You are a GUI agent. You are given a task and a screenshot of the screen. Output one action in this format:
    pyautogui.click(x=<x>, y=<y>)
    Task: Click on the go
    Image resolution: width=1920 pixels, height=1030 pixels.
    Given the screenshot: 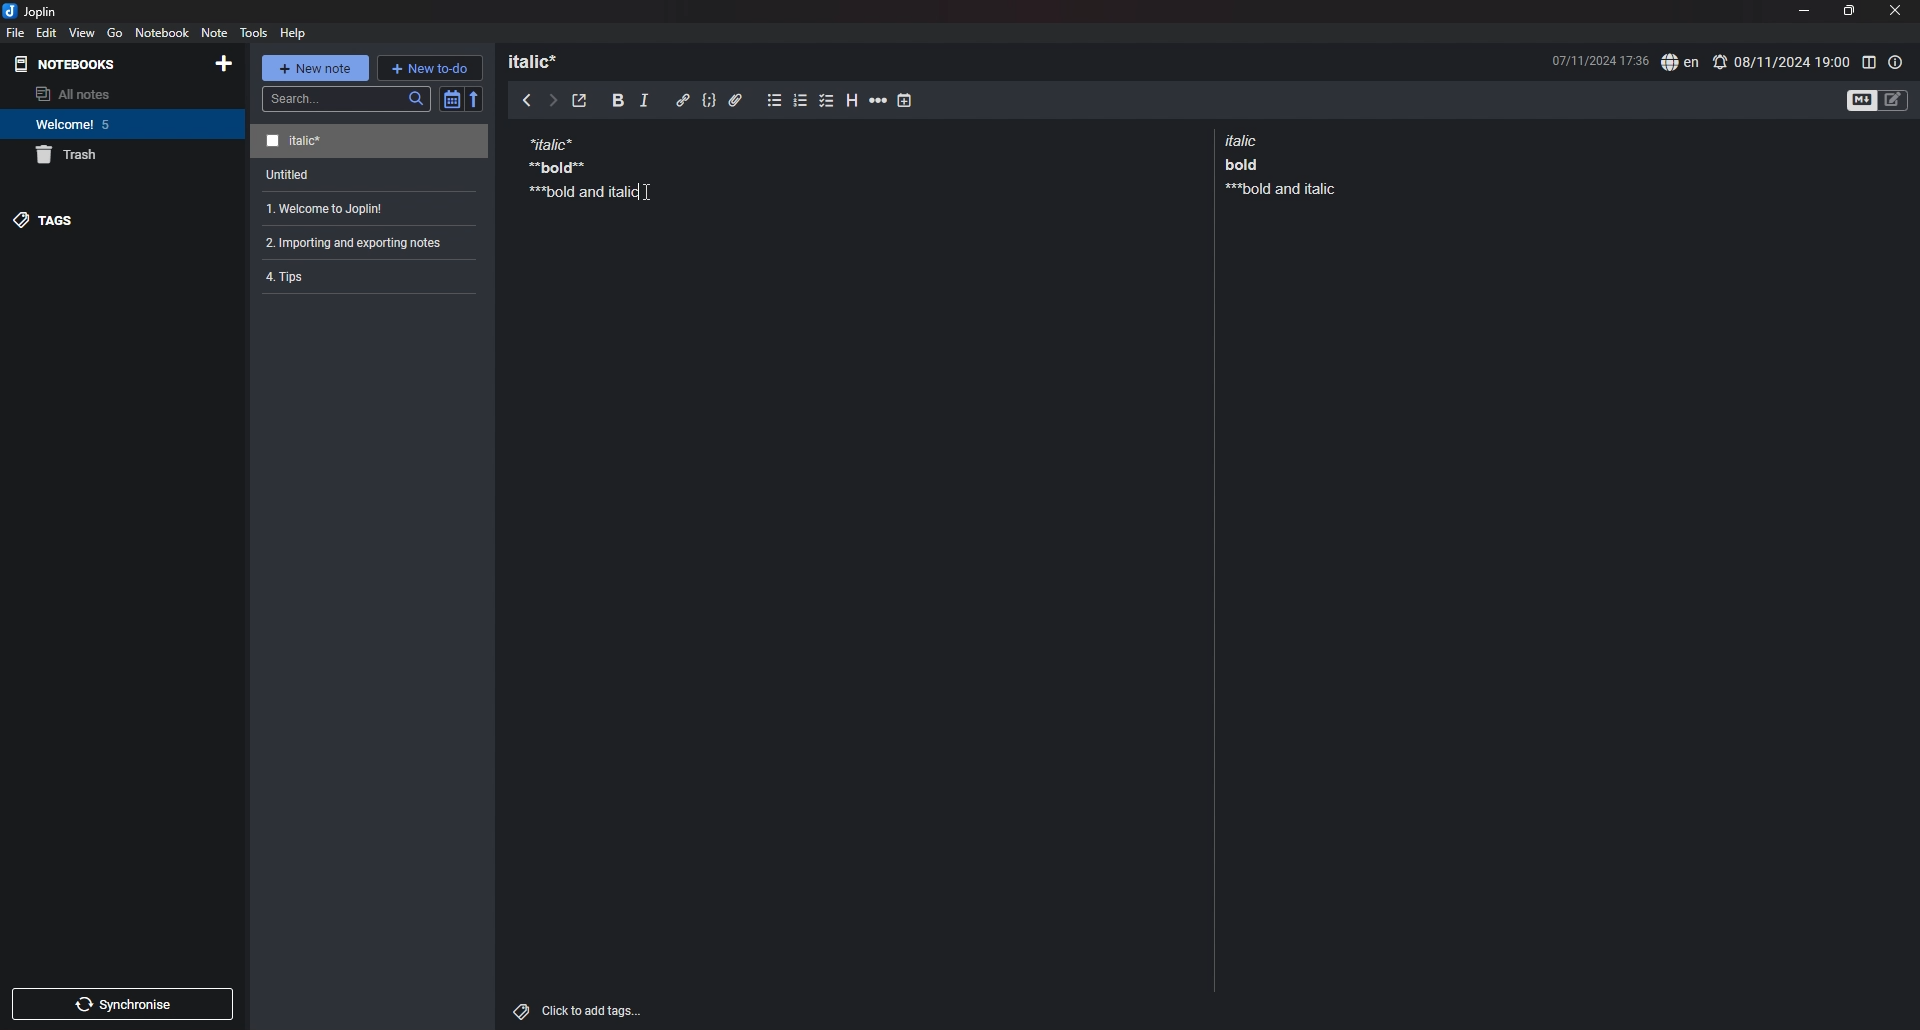 What is the action you would take?
    pyautogui.click(x=114, y=33)
    